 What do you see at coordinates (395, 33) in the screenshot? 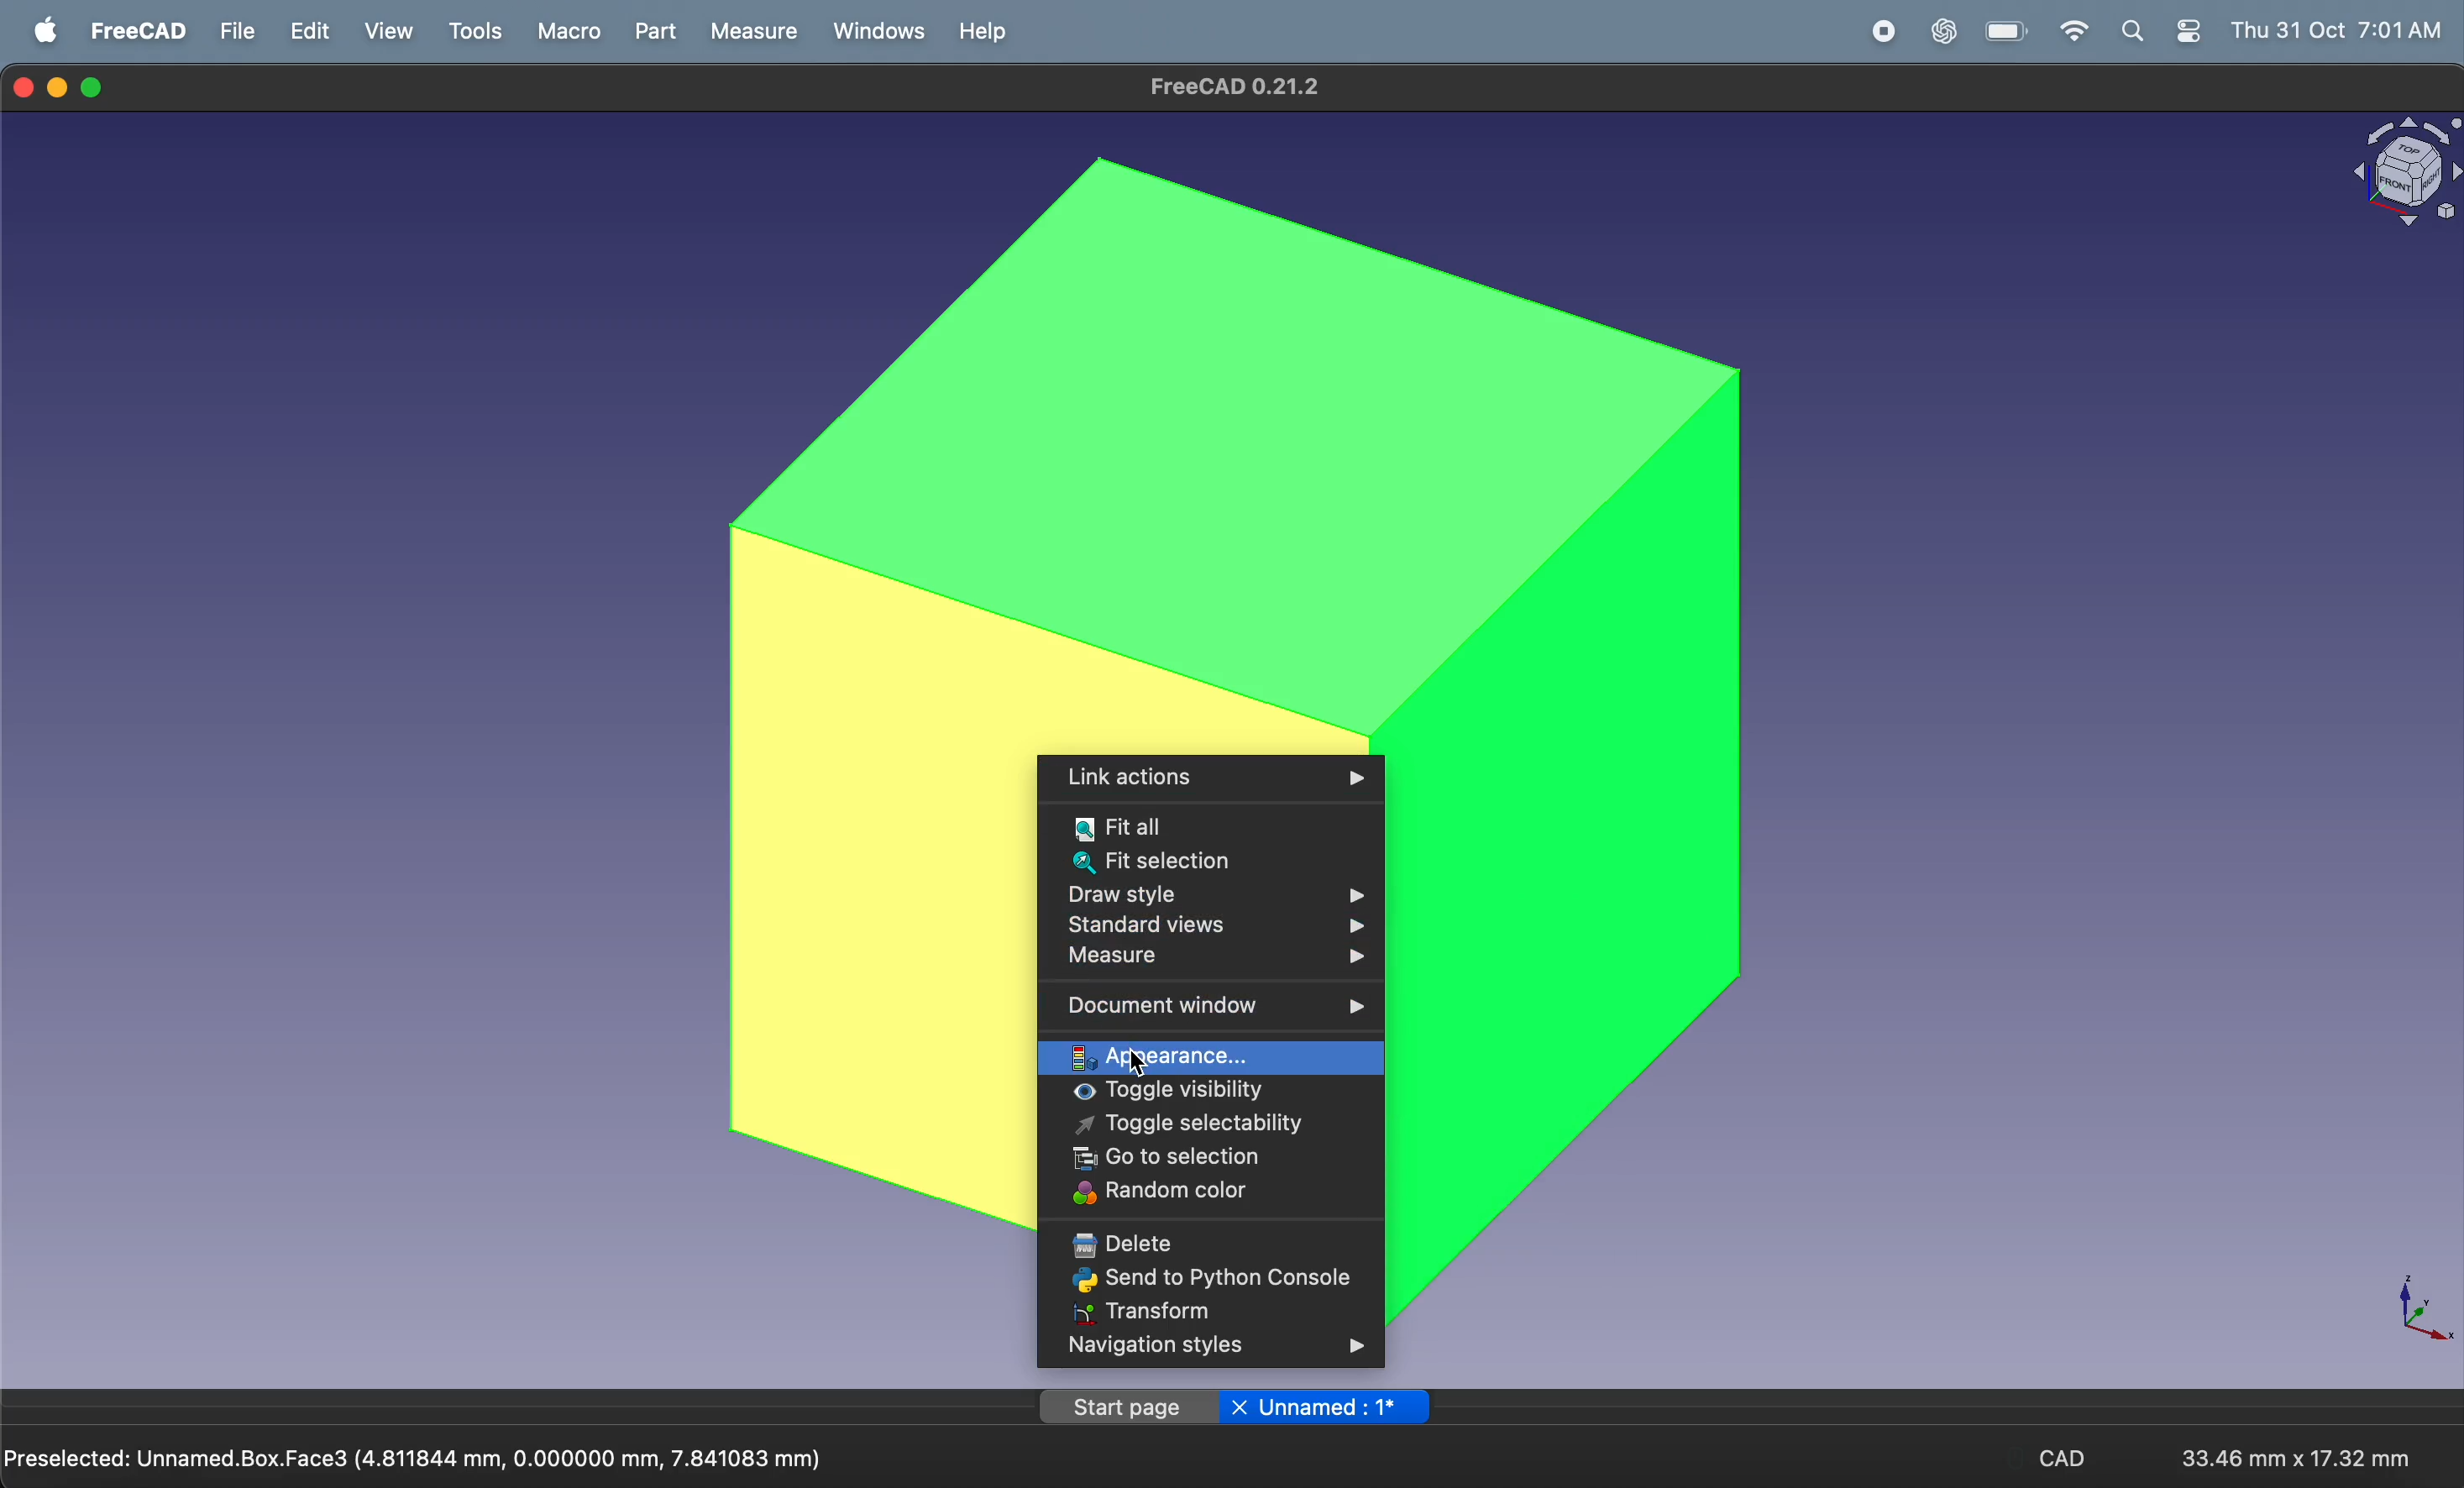
I see `view` at bounding box center [395, 33].